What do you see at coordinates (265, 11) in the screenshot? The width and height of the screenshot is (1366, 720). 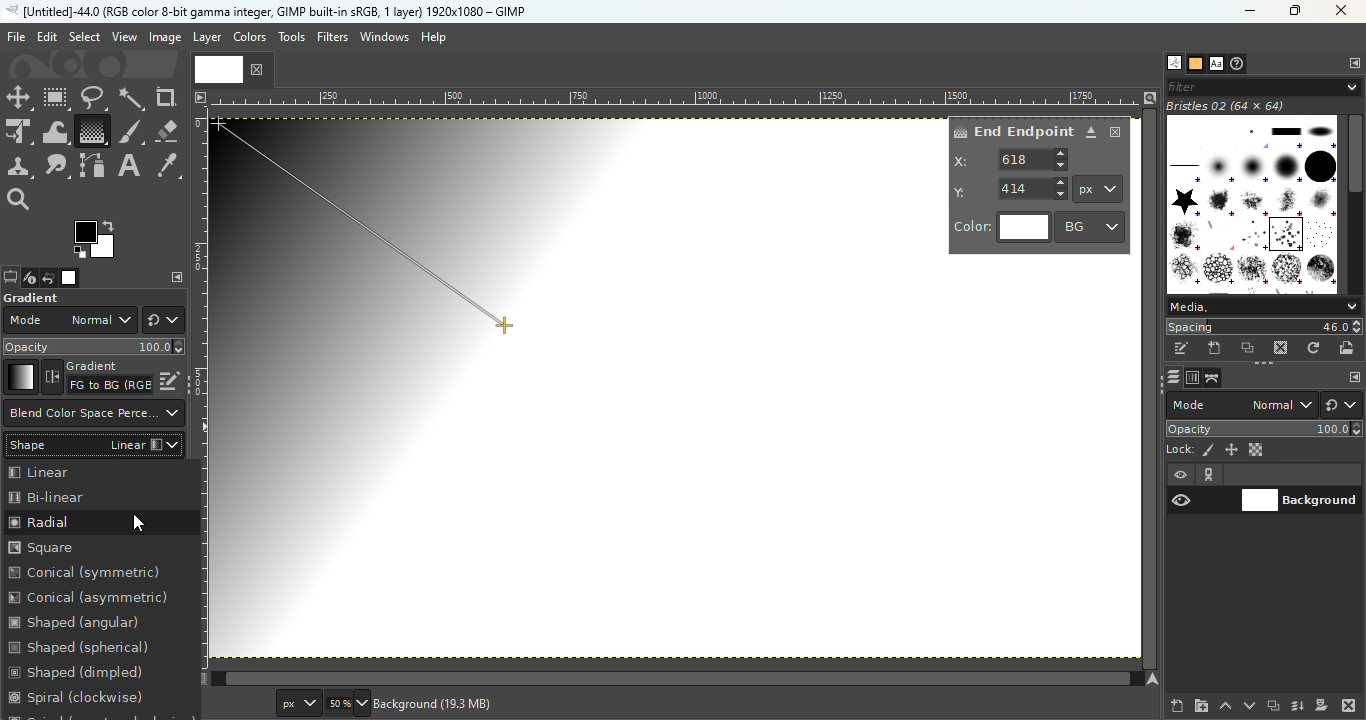 I see `untitled -36.0 (rgb color 8-bit gamma integer , gimp built in stgb, 1 layer) 1174x788 - gimp` at bounding box center [265, 11].